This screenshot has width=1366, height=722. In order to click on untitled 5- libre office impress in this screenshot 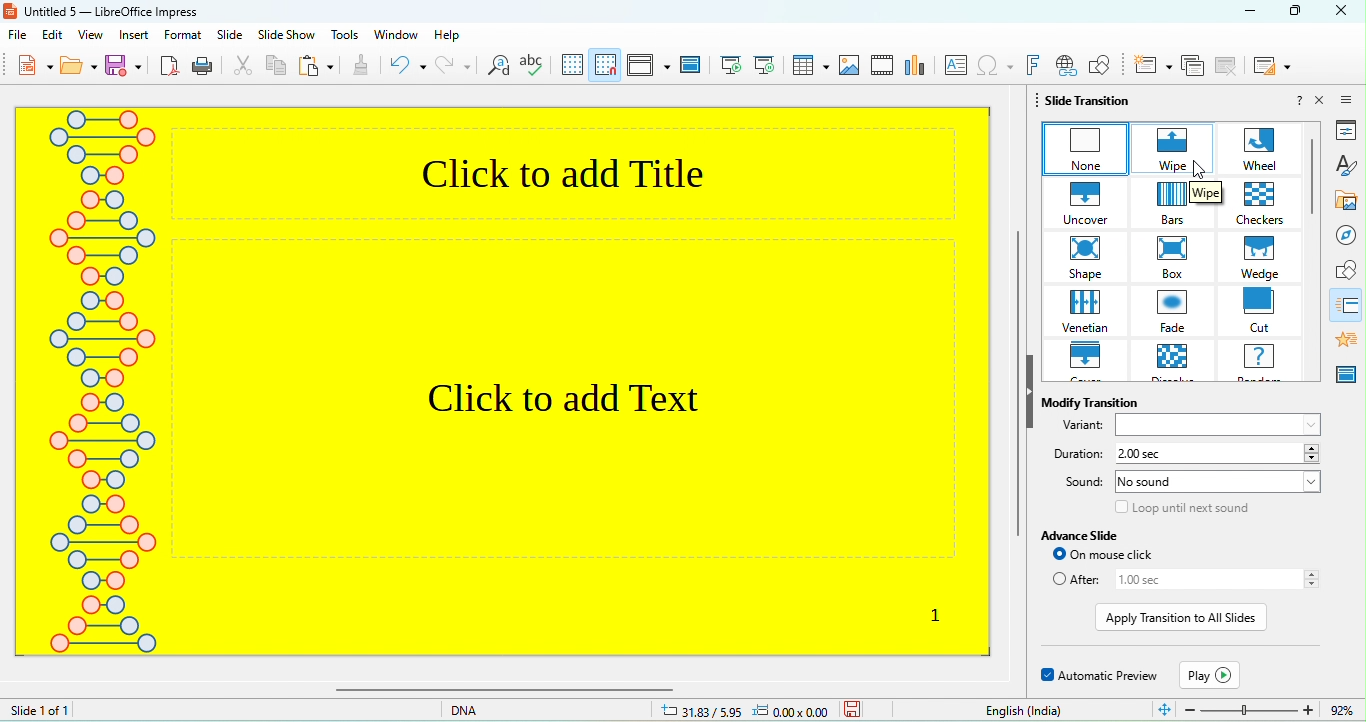, I will do `click(106, 11)`.